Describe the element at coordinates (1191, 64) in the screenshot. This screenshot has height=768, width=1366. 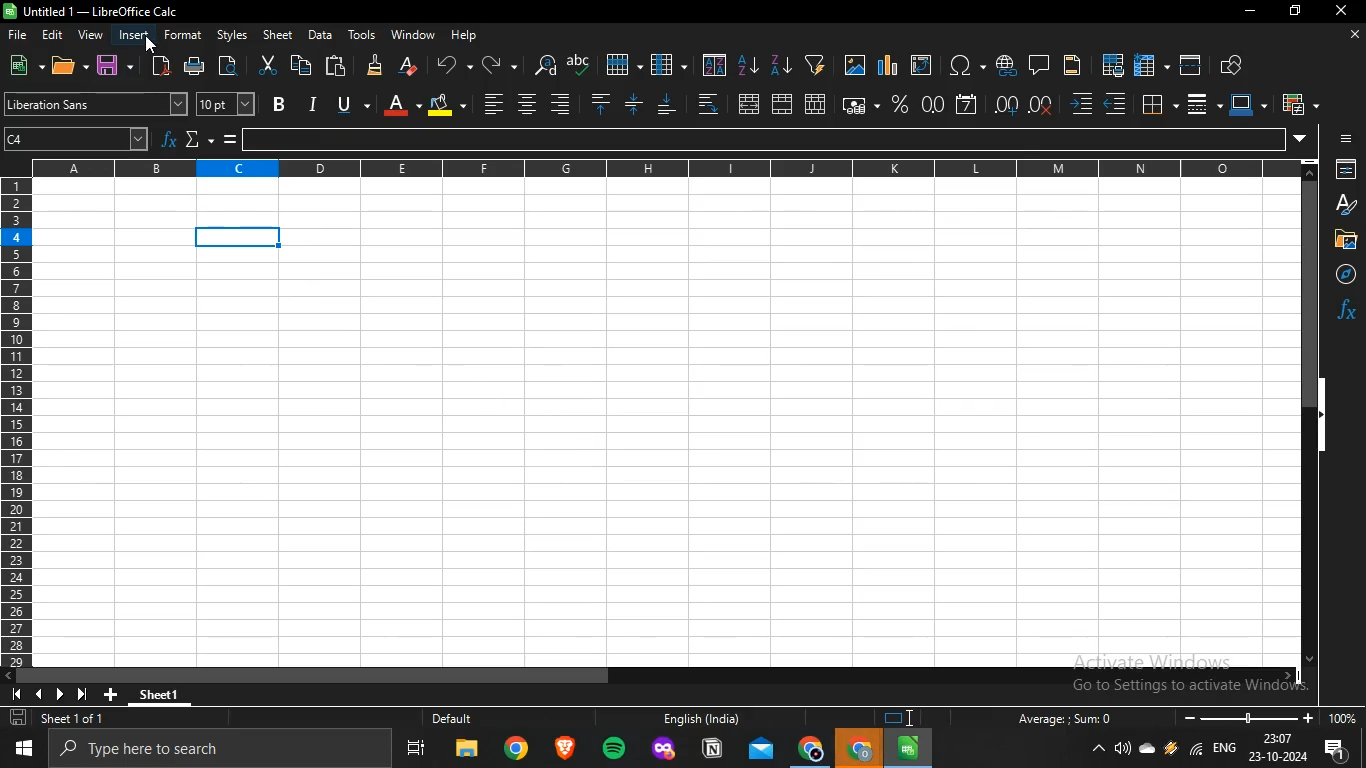
I see `split window` at that location.